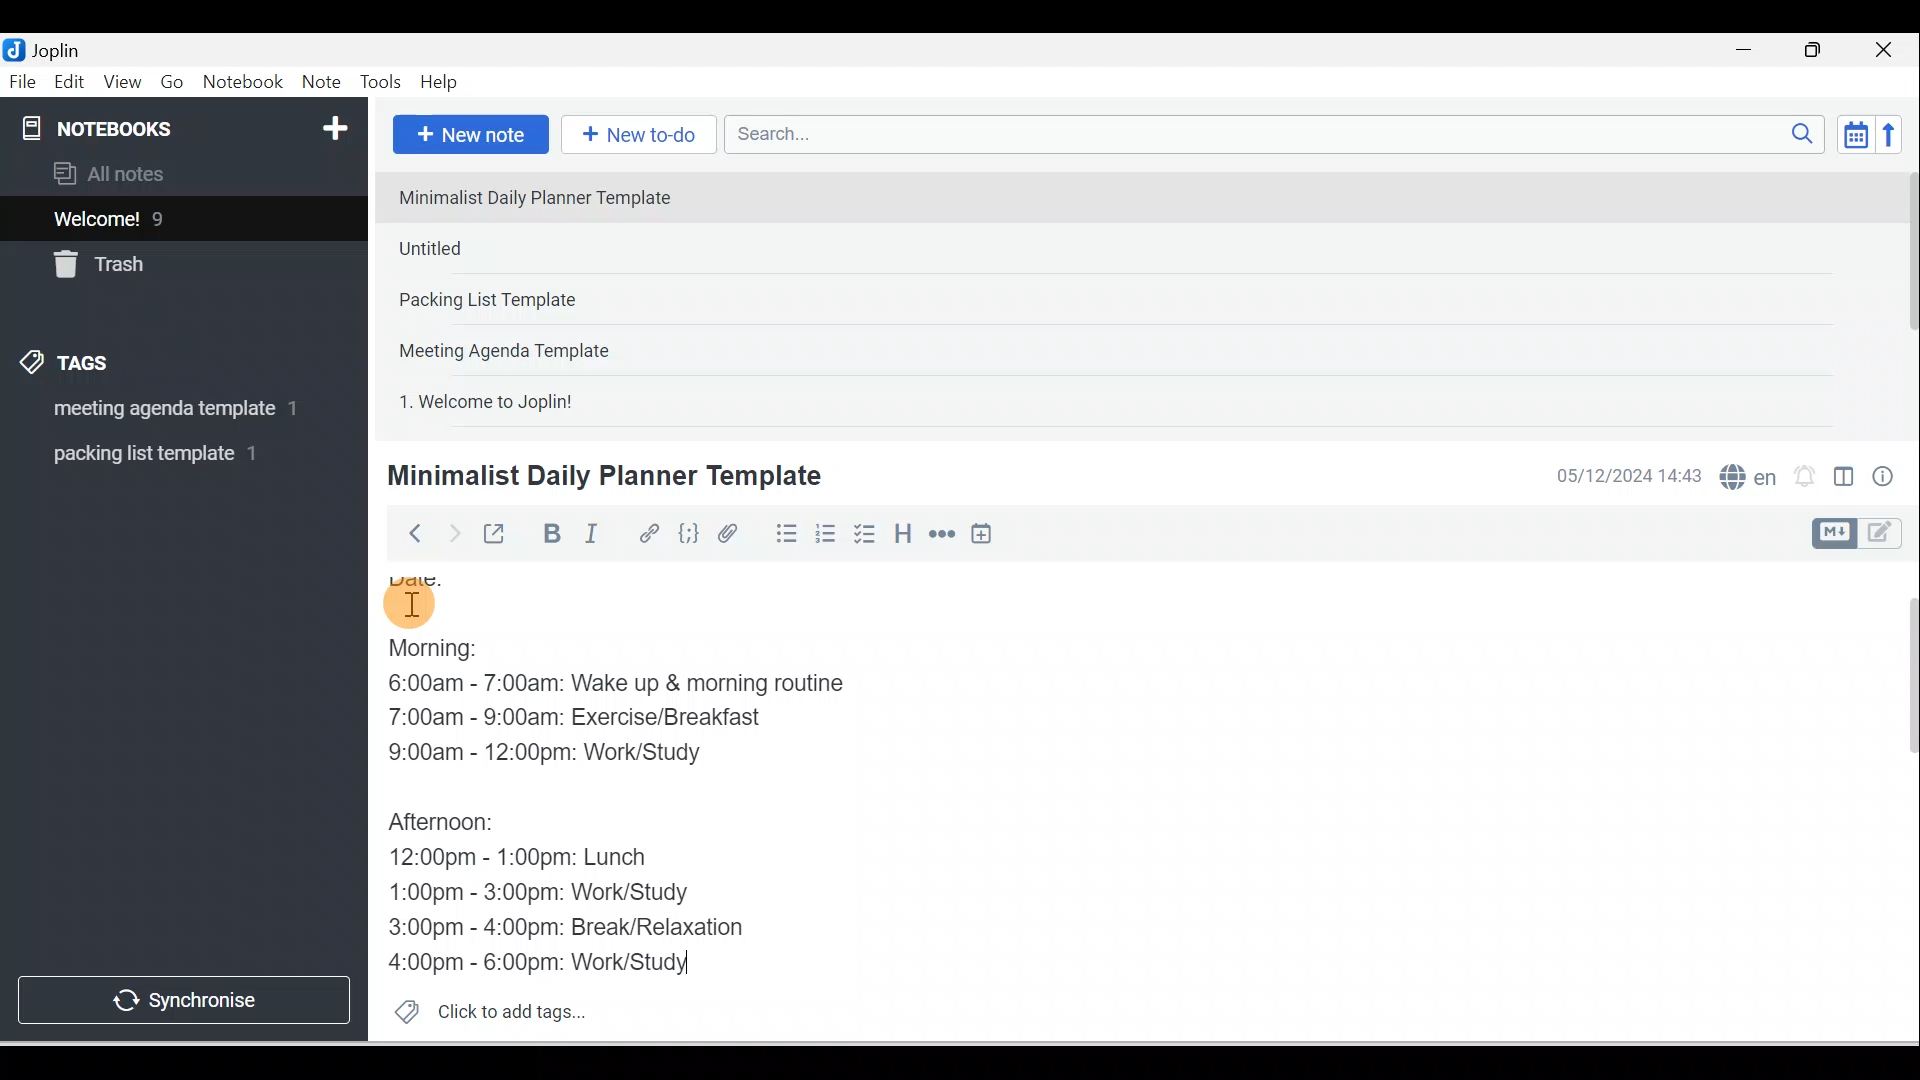 This screenshot has height=1080, width=1920. I want to click on Close, so click(1889, 50).